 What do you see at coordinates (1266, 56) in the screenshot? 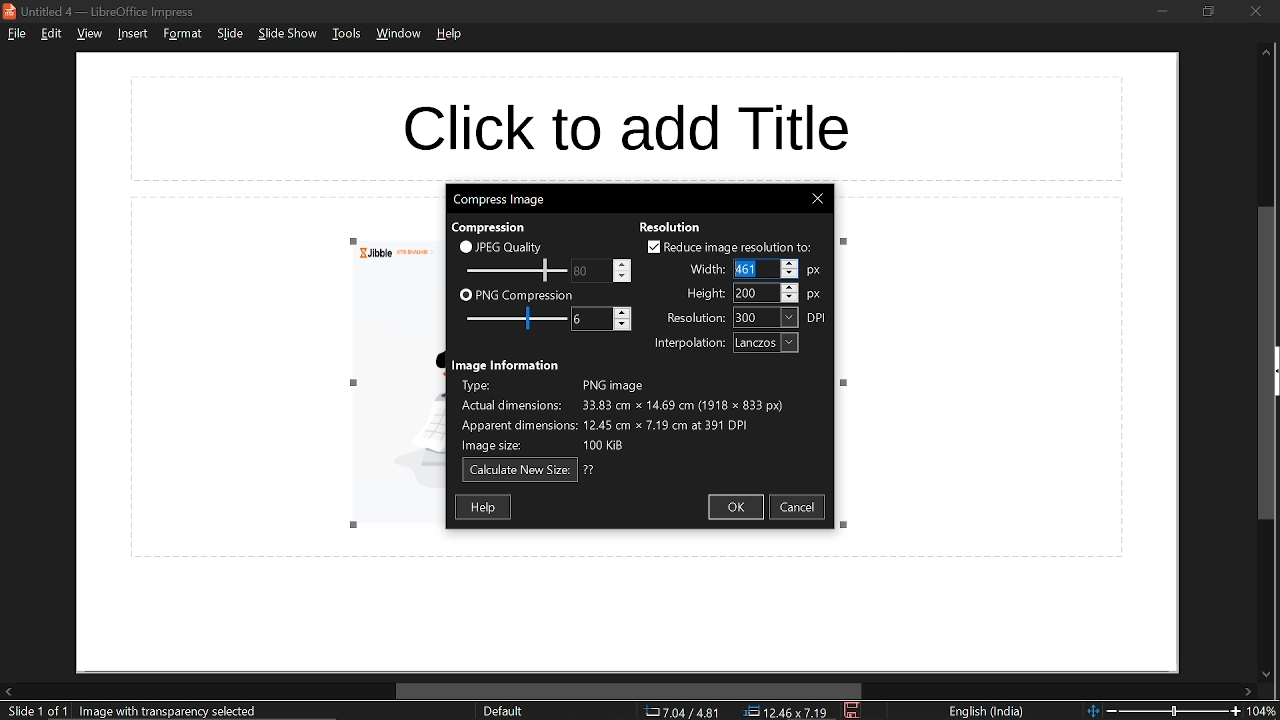
I see `move up` at bounding box center [1266, 56].